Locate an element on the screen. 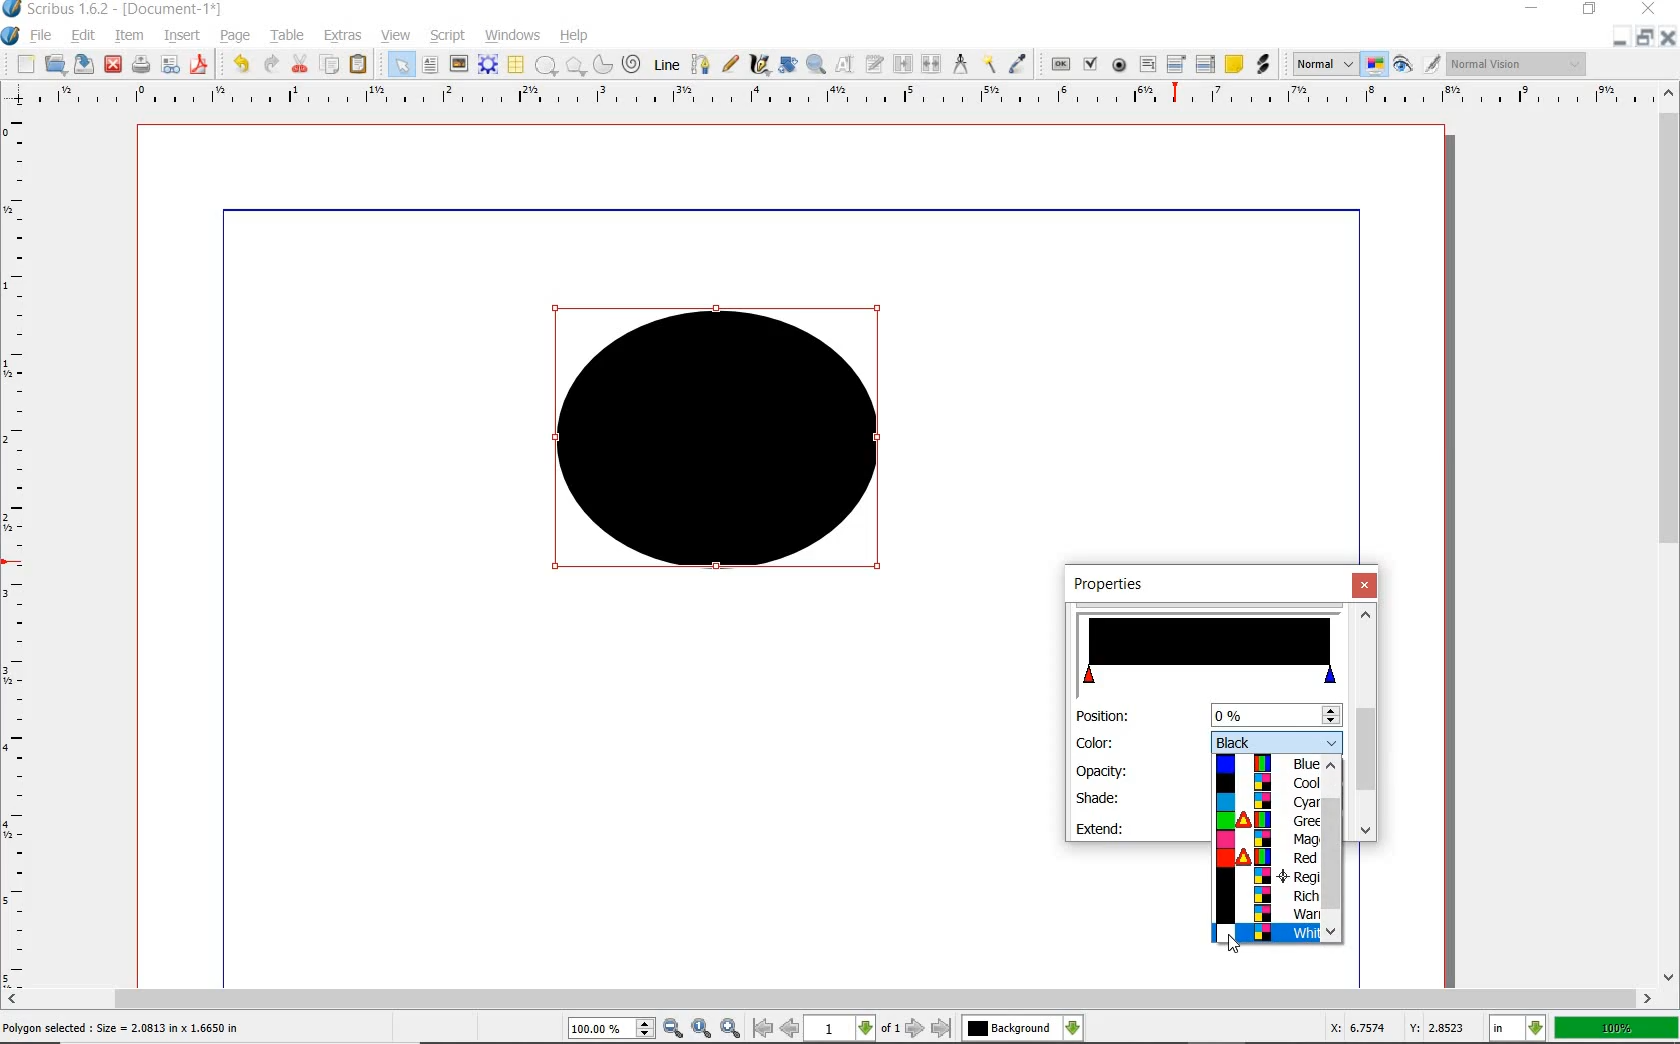 Image resolution: width=1680 pixels, height=1044 pixels. extend is located at coordinates (1102, 828).